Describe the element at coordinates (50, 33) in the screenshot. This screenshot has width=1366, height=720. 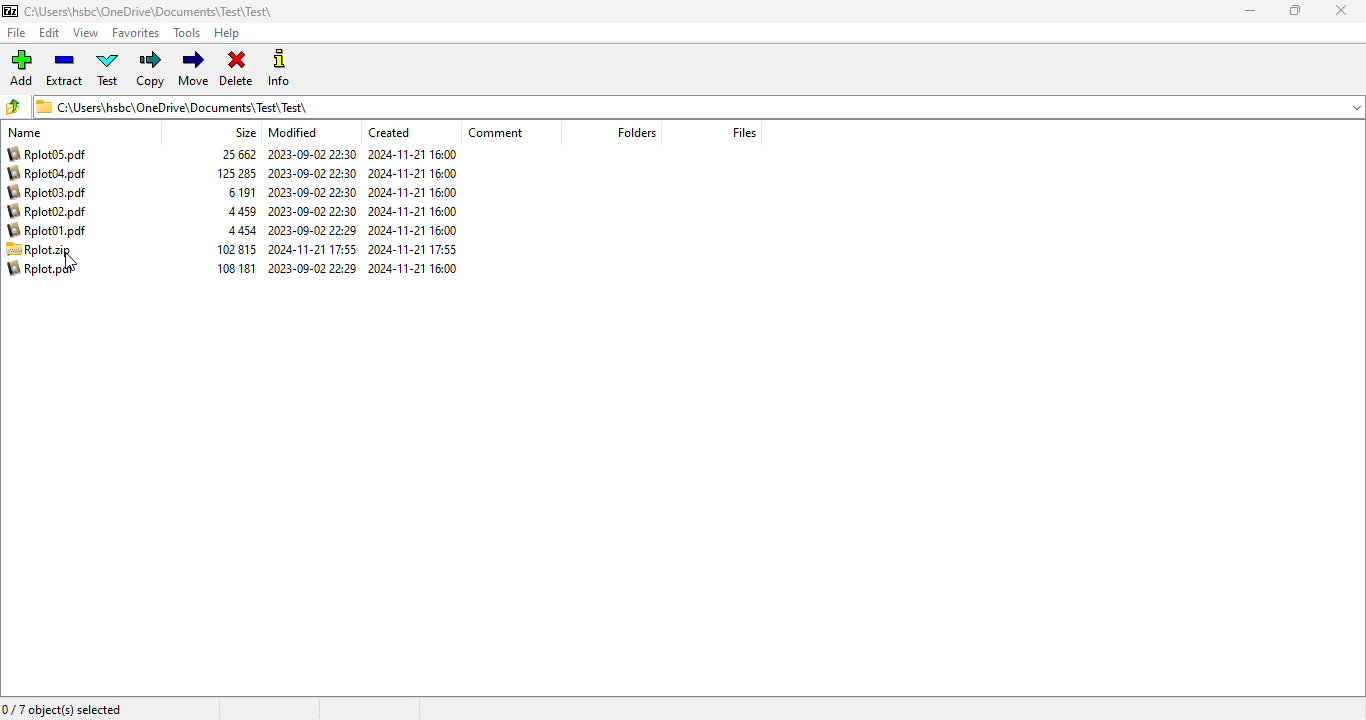
I see `edit` at that location.